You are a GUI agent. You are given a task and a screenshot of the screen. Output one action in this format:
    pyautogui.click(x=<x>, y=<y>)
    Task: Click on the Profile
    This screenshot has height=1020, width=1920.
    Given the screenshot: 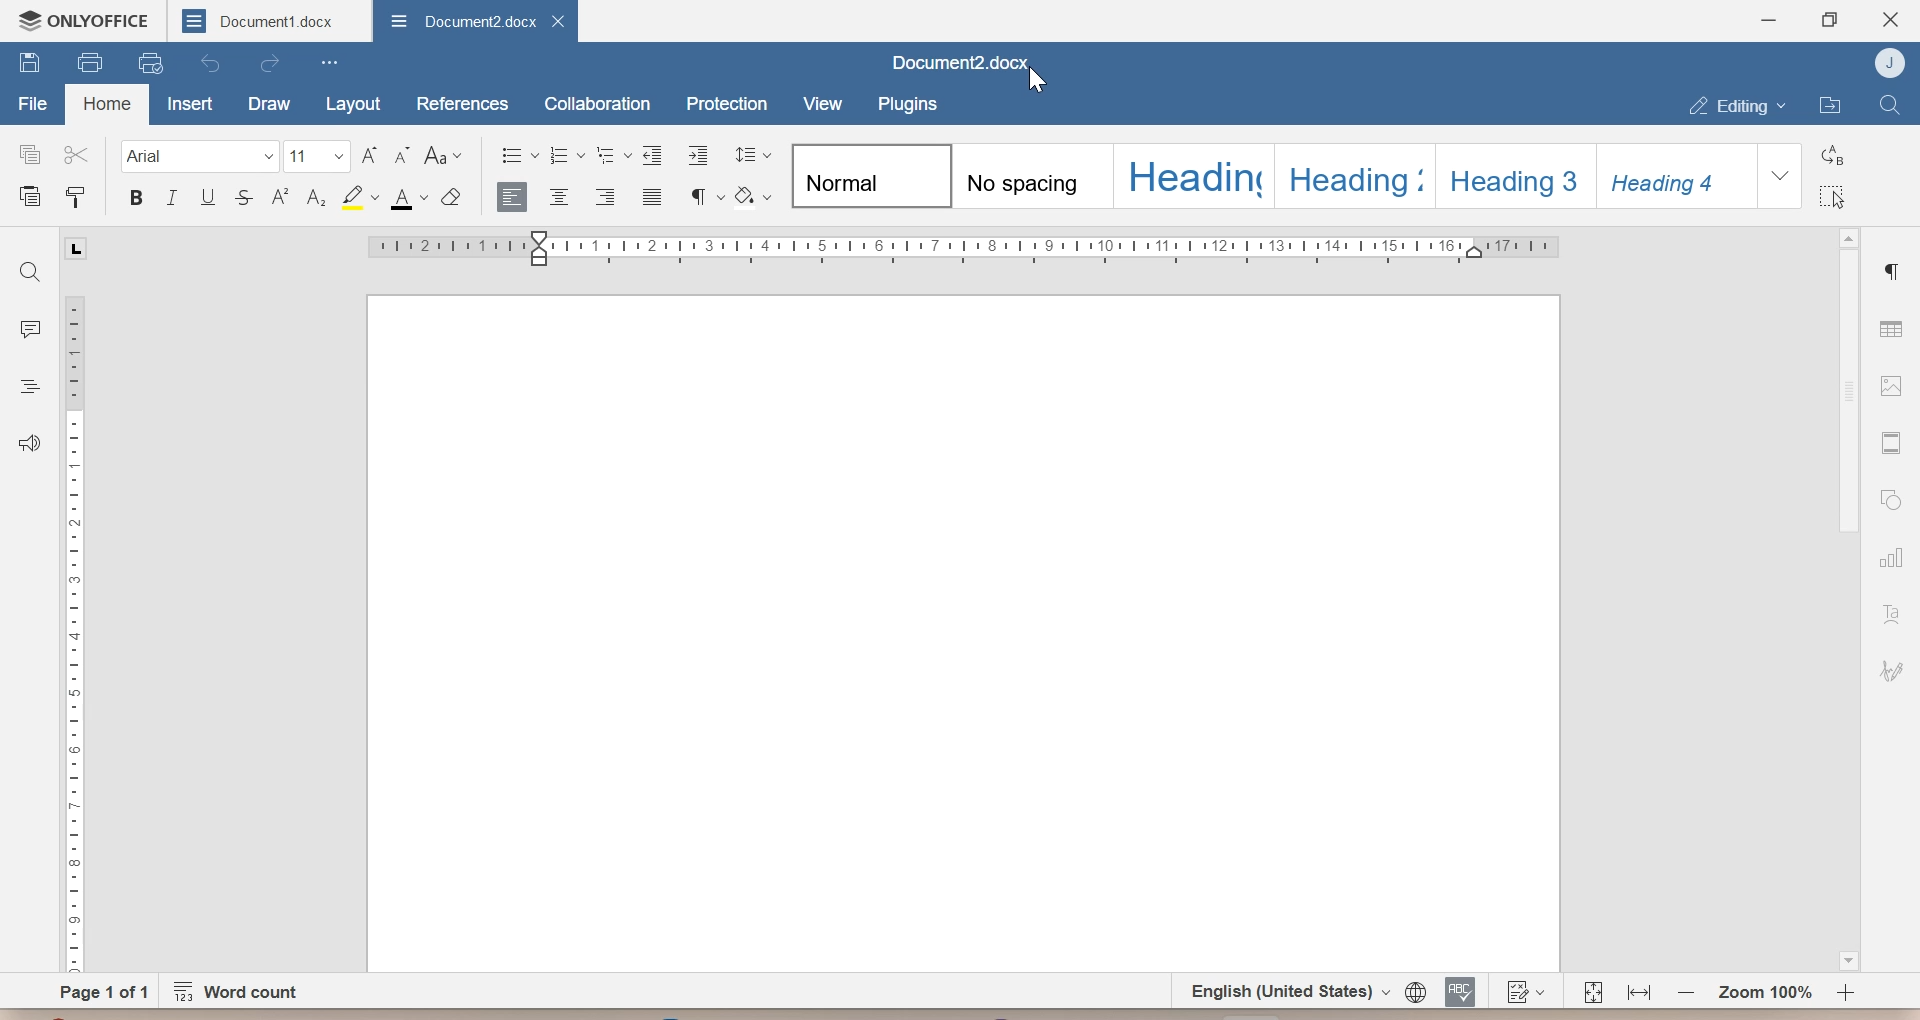 What is the action you would take?
    pyautogui.click(x=1886, y=62)
    